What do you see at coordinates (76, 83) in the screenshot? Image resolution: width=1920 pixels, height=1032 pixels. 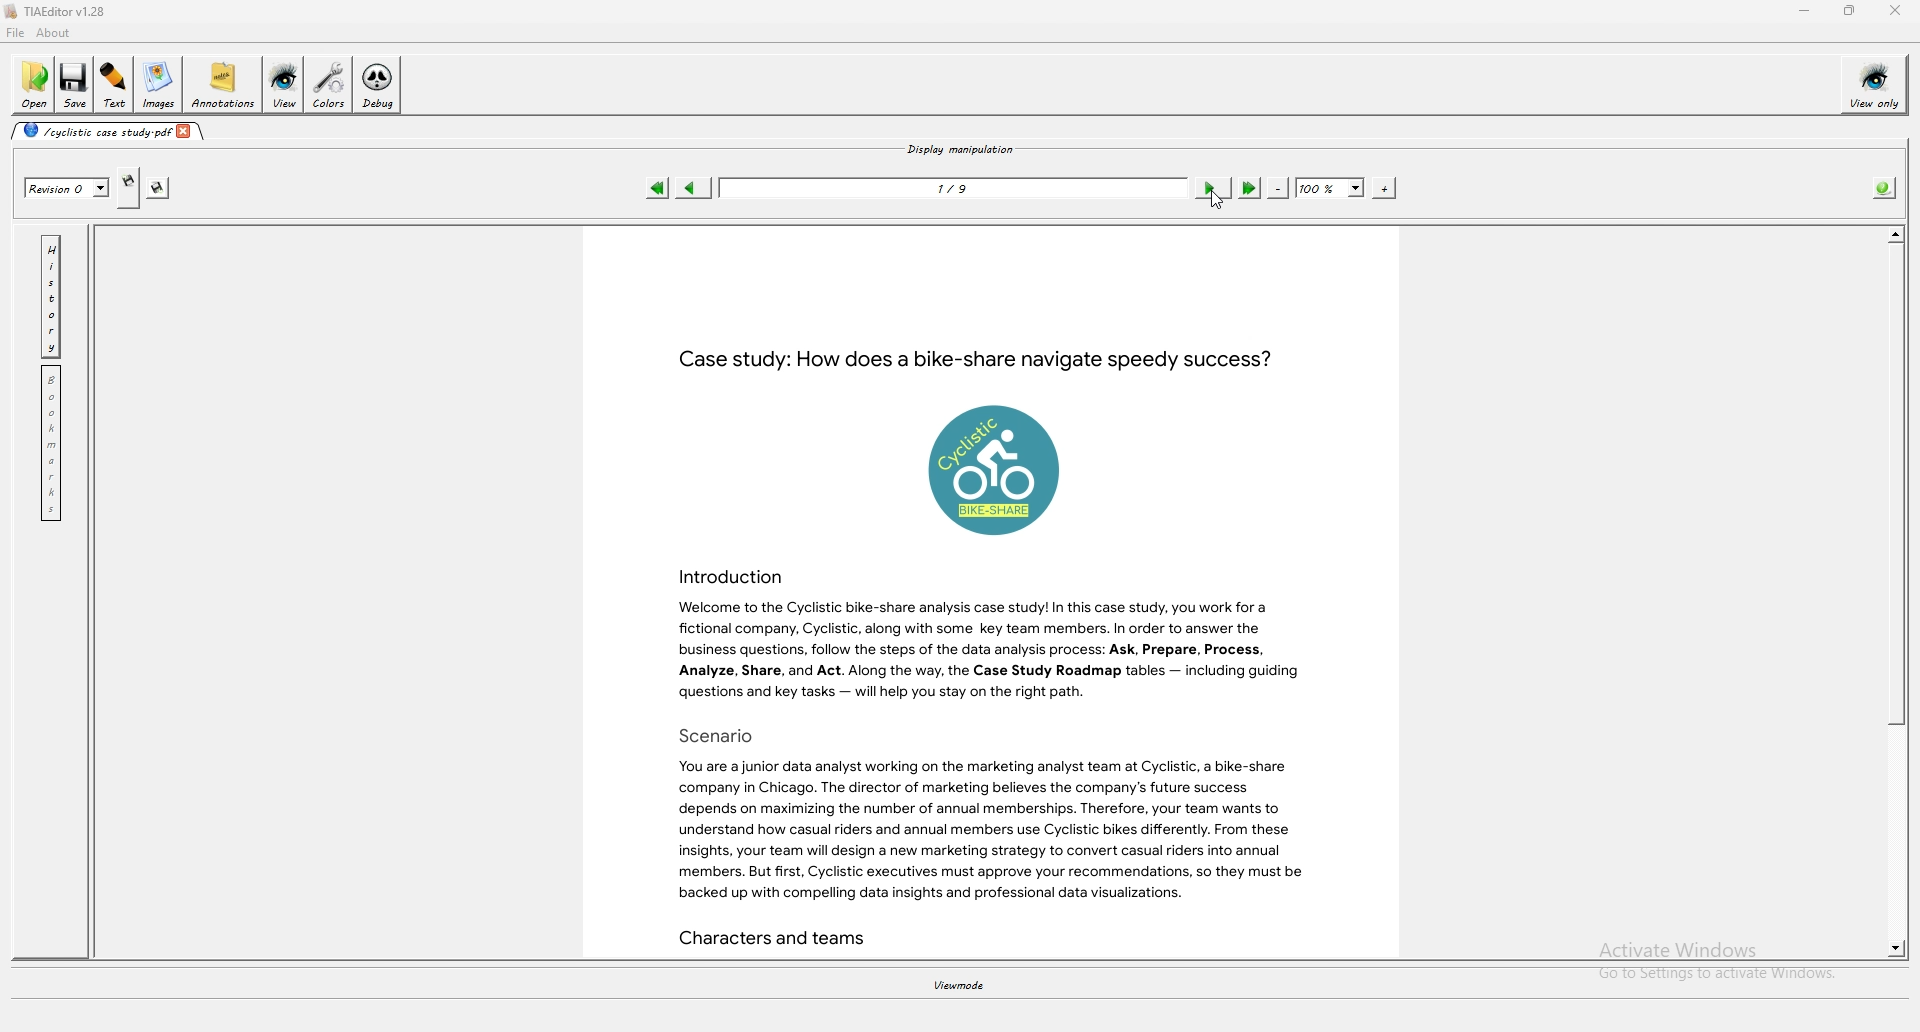 I see `save` at bounding box center [76, 83].